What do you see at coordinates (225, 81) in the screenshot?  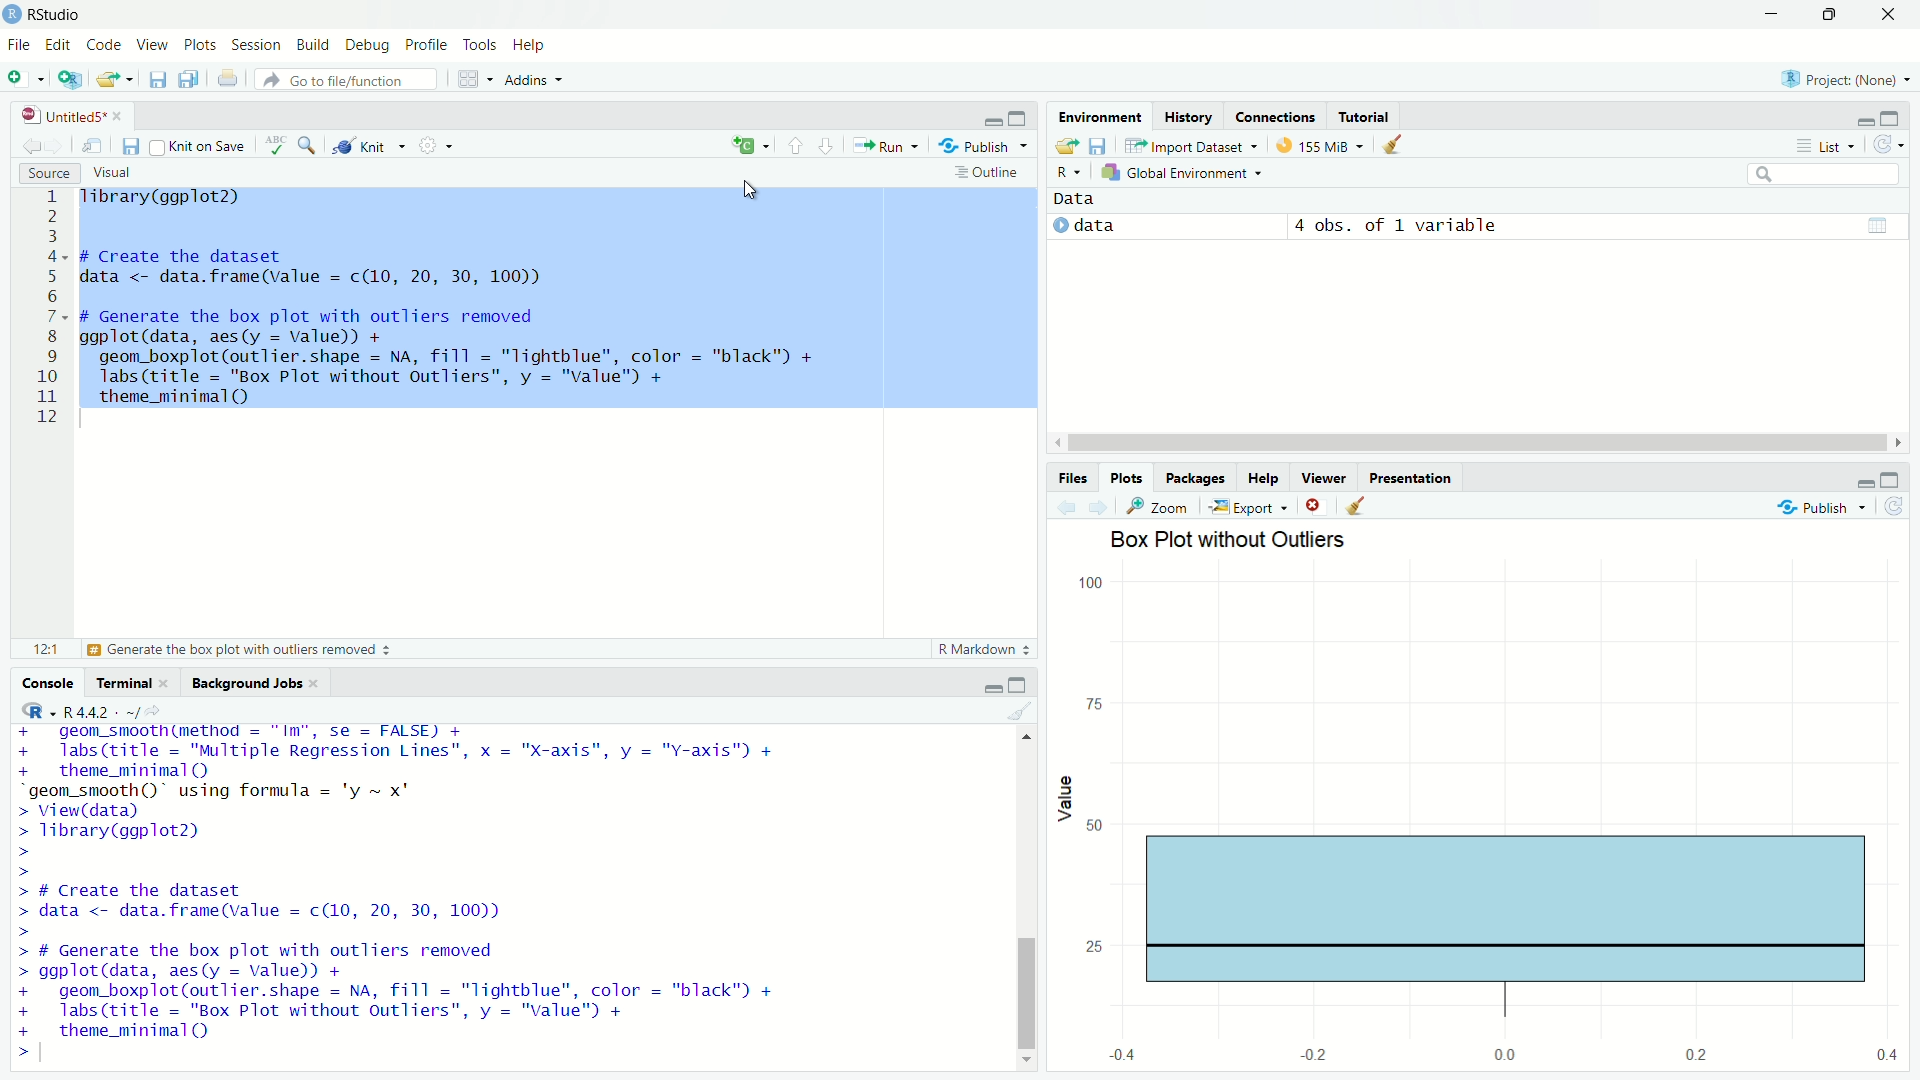 I see `print` at bounding box center [225, 81].